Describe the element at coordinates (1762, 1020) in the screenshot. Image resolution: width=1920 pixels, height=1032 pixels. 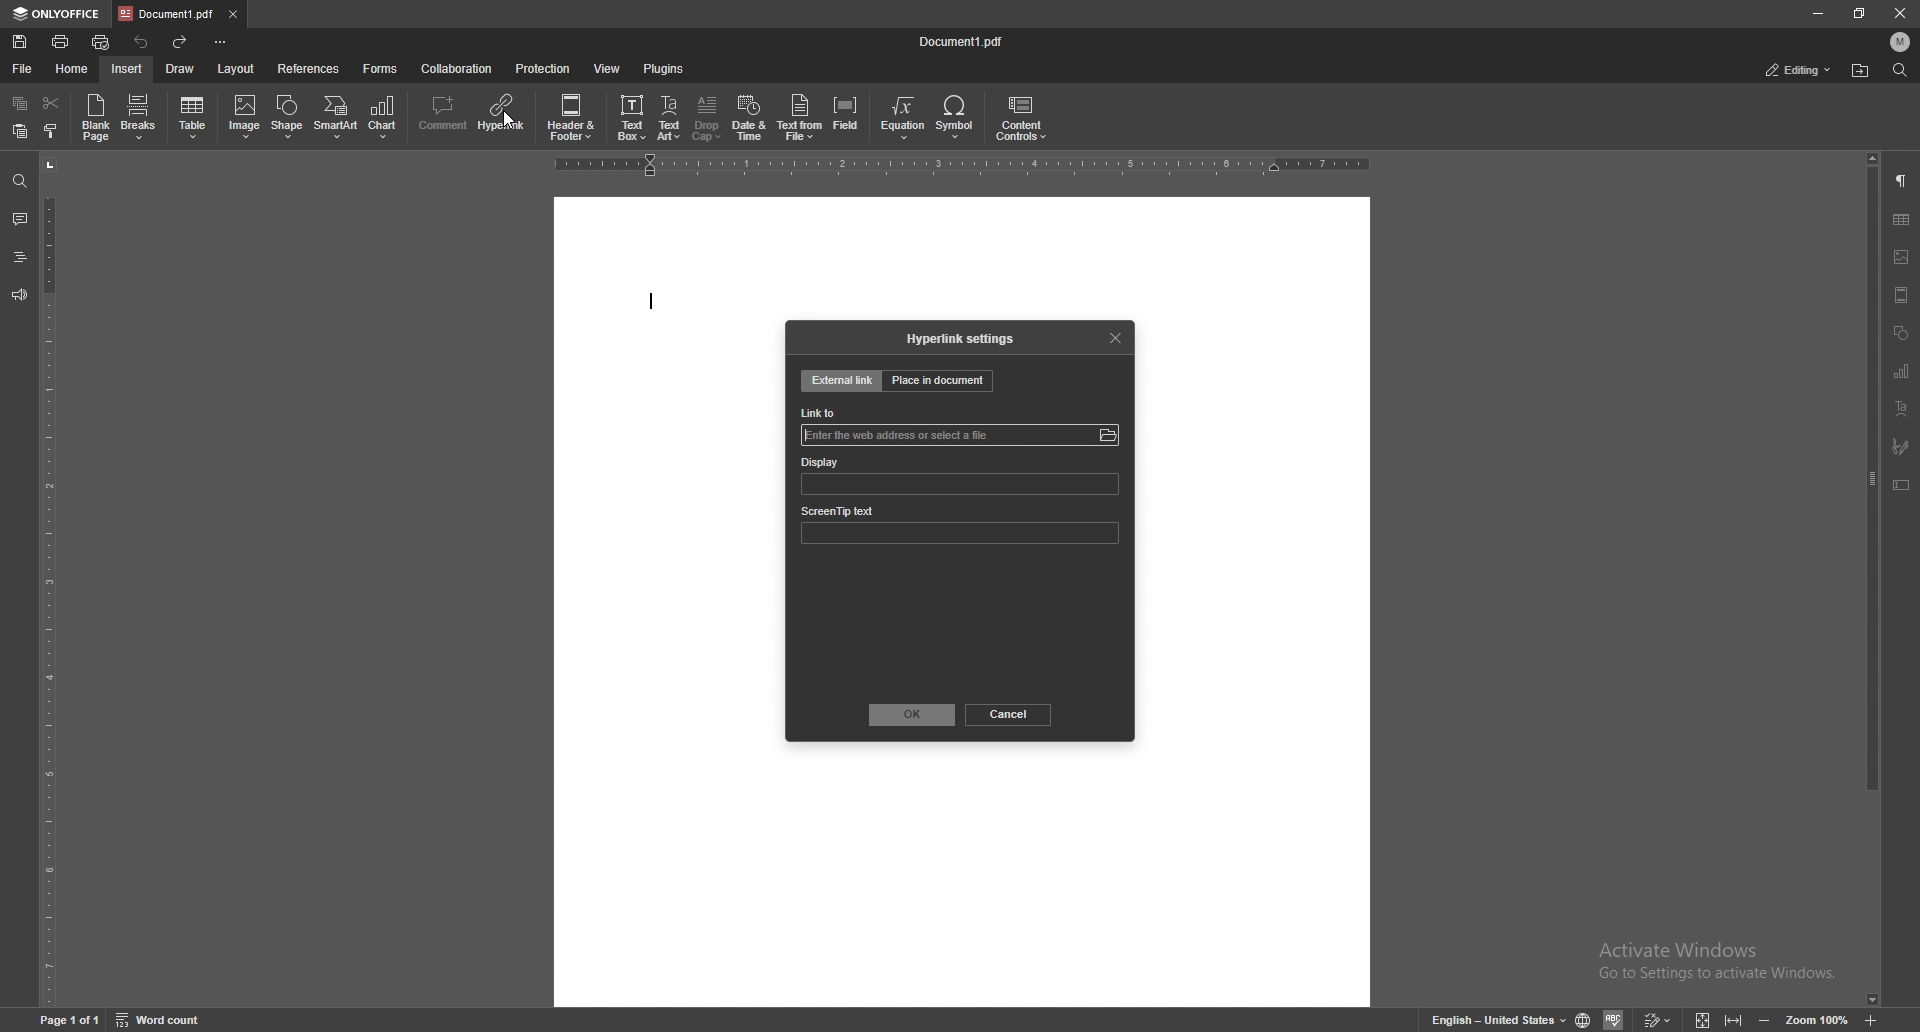
I see `zoom in` at that location.